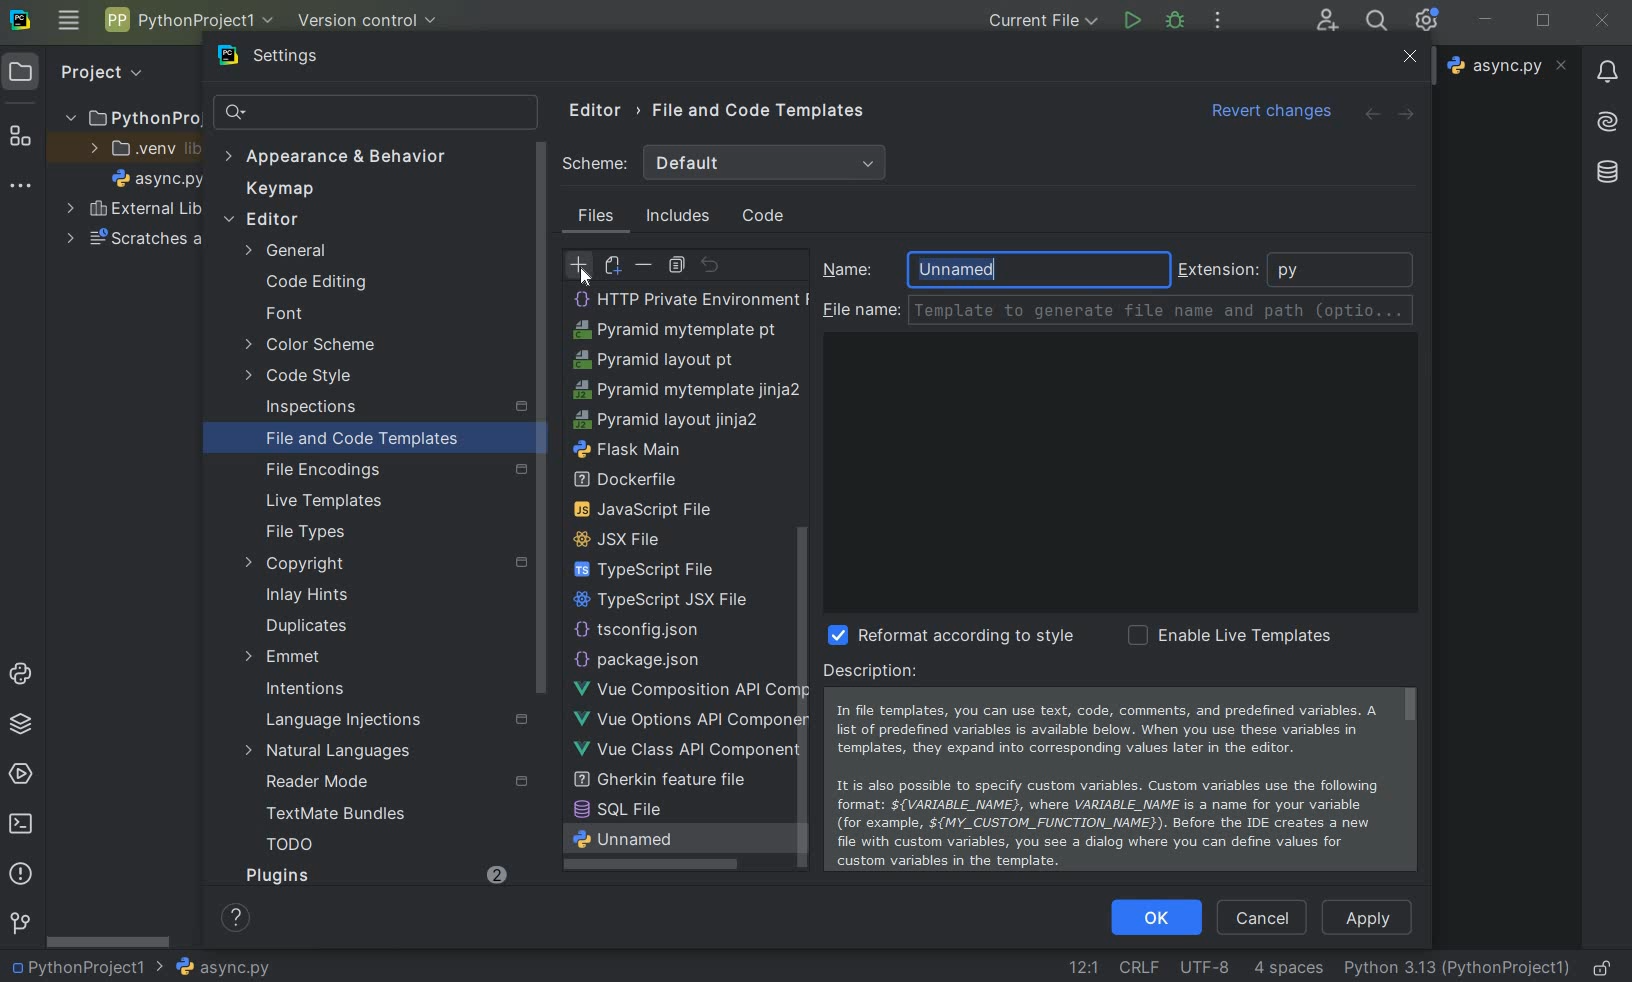 The image size is (1632, 982). I want to click on file and code templates, so click(384, 437).